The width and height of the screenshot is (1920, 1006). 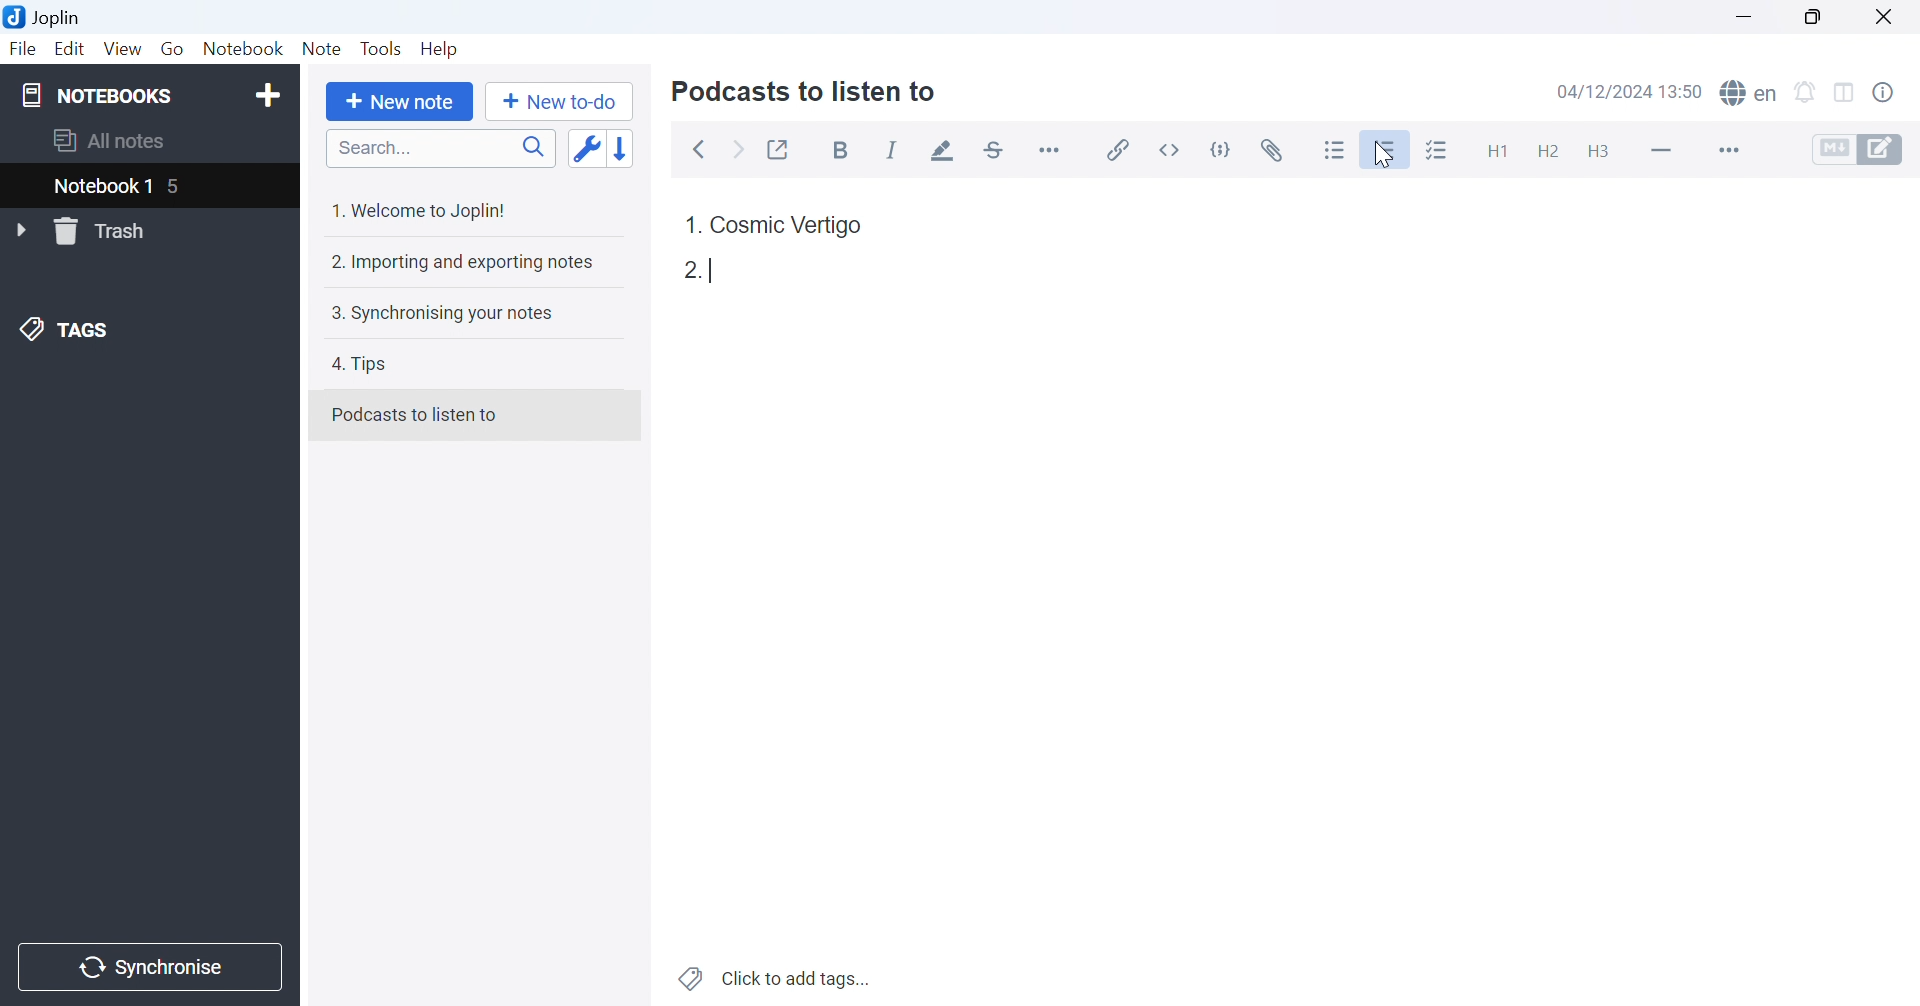 What do you see at coordinates (1119, 145) in the screenshot?
I see `Insert / edit code` at bounding box center [1119, 145].